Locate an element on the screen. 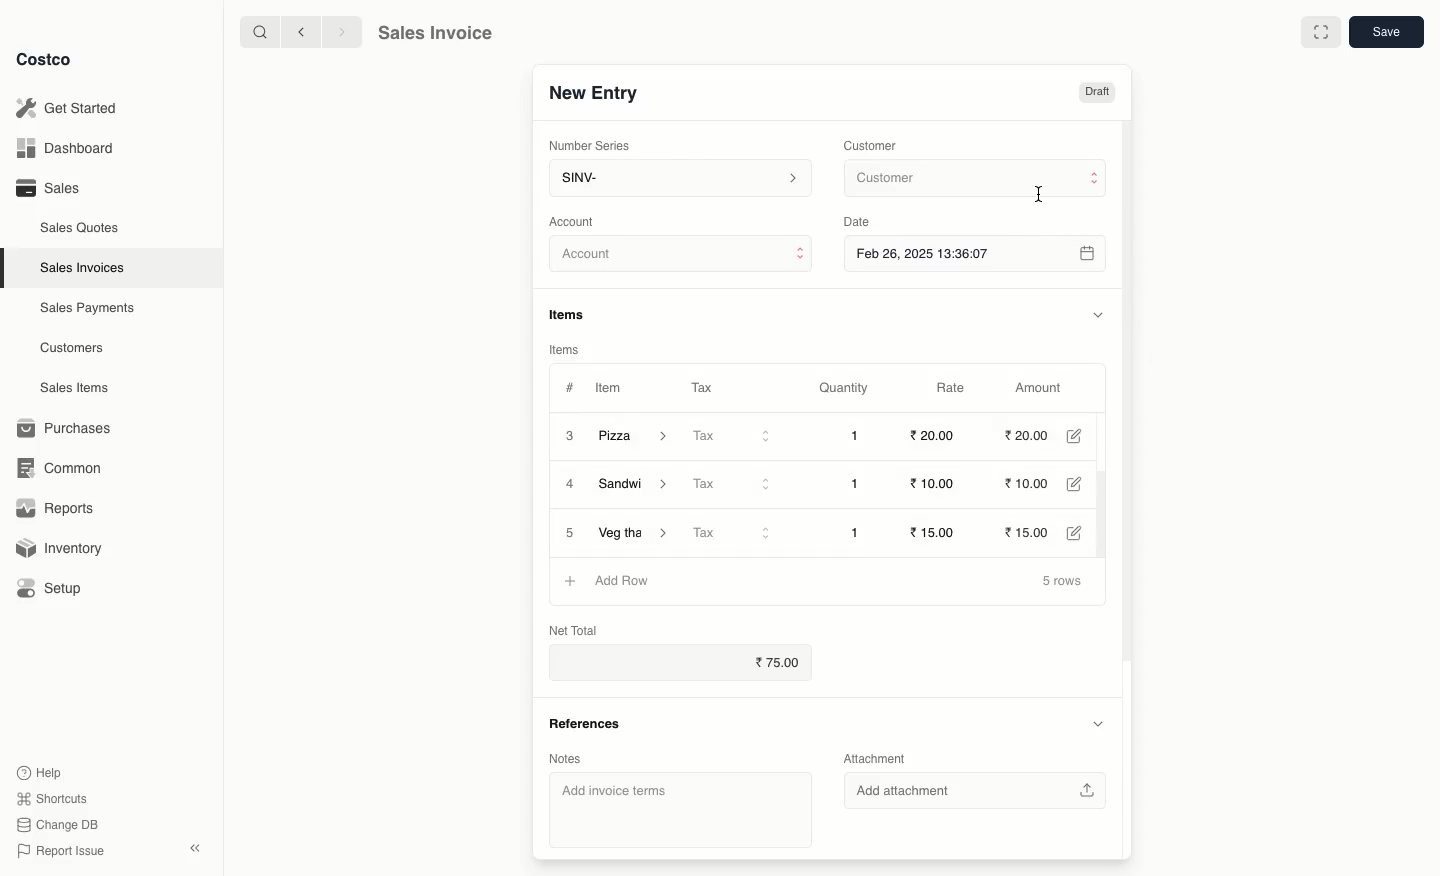  75.00 is located at coordinates (781, 663).